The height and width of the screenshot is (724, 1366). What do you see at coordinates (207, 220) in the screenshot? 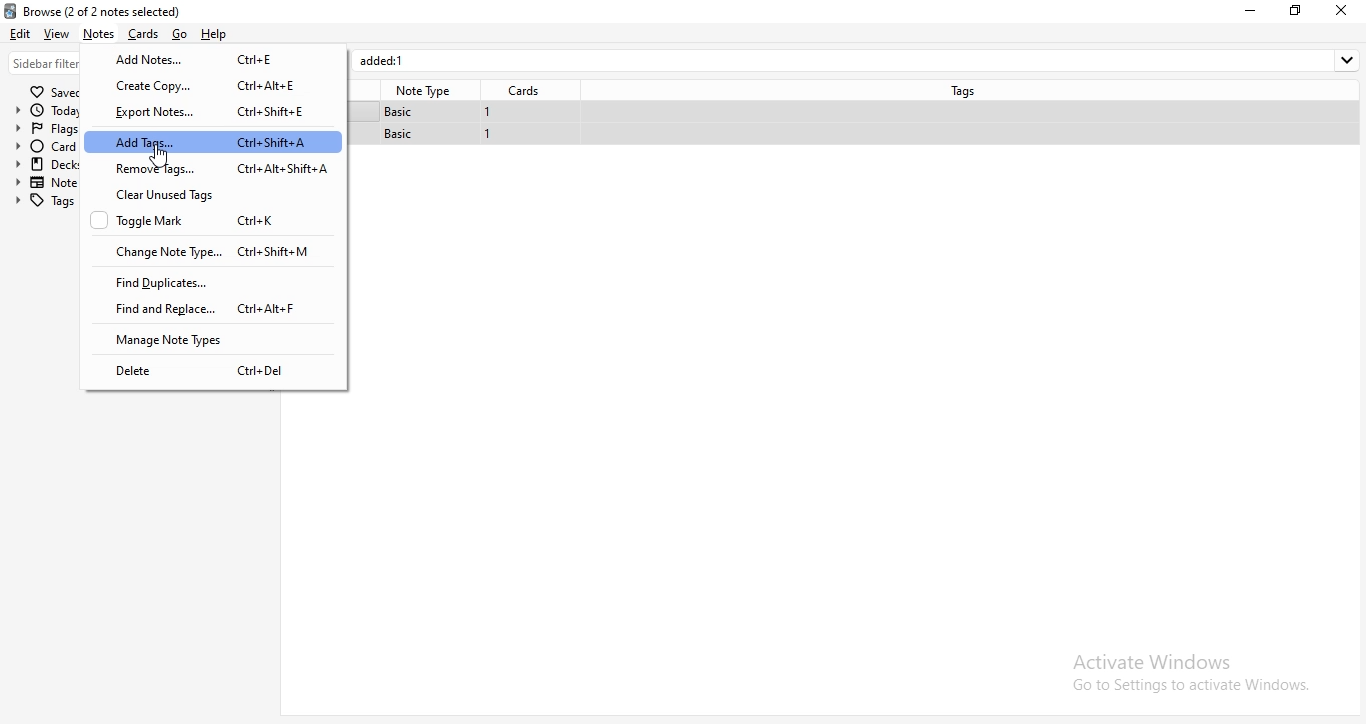
I see `toggle mark` at bounding box center [207, 220].